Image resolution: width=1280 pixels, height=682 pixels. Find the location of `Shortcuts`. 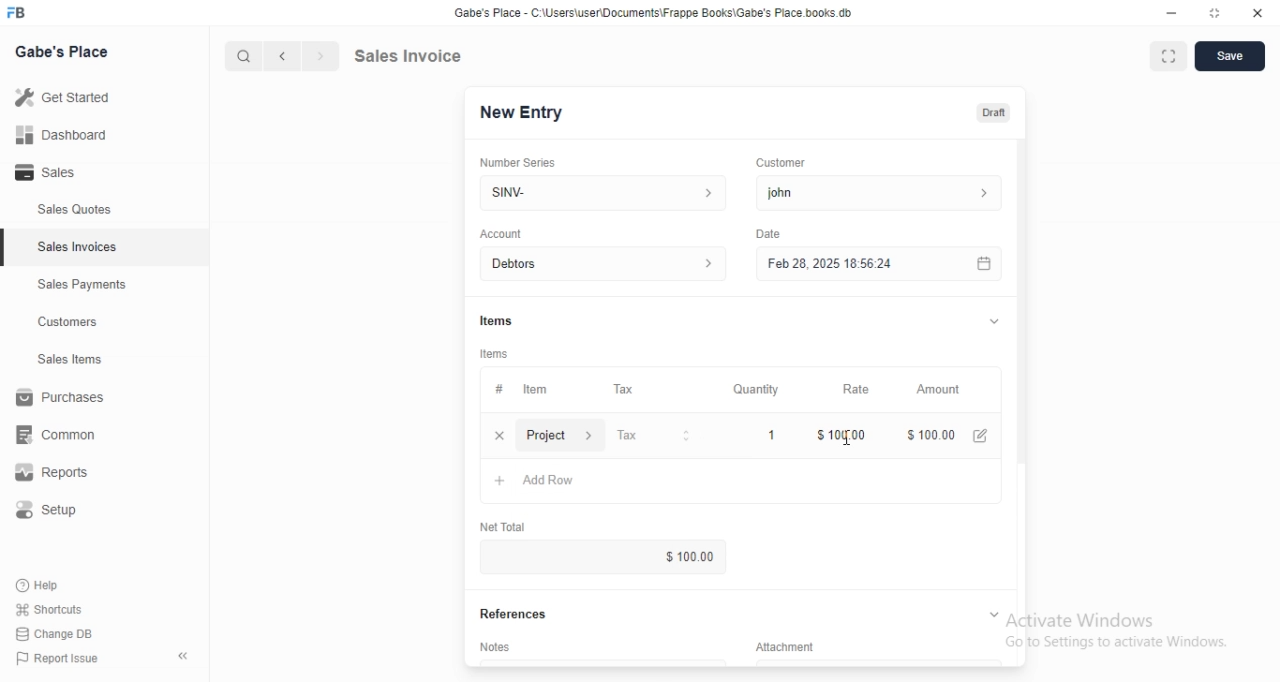

Shortcuts is located at coordinates (61, 608).